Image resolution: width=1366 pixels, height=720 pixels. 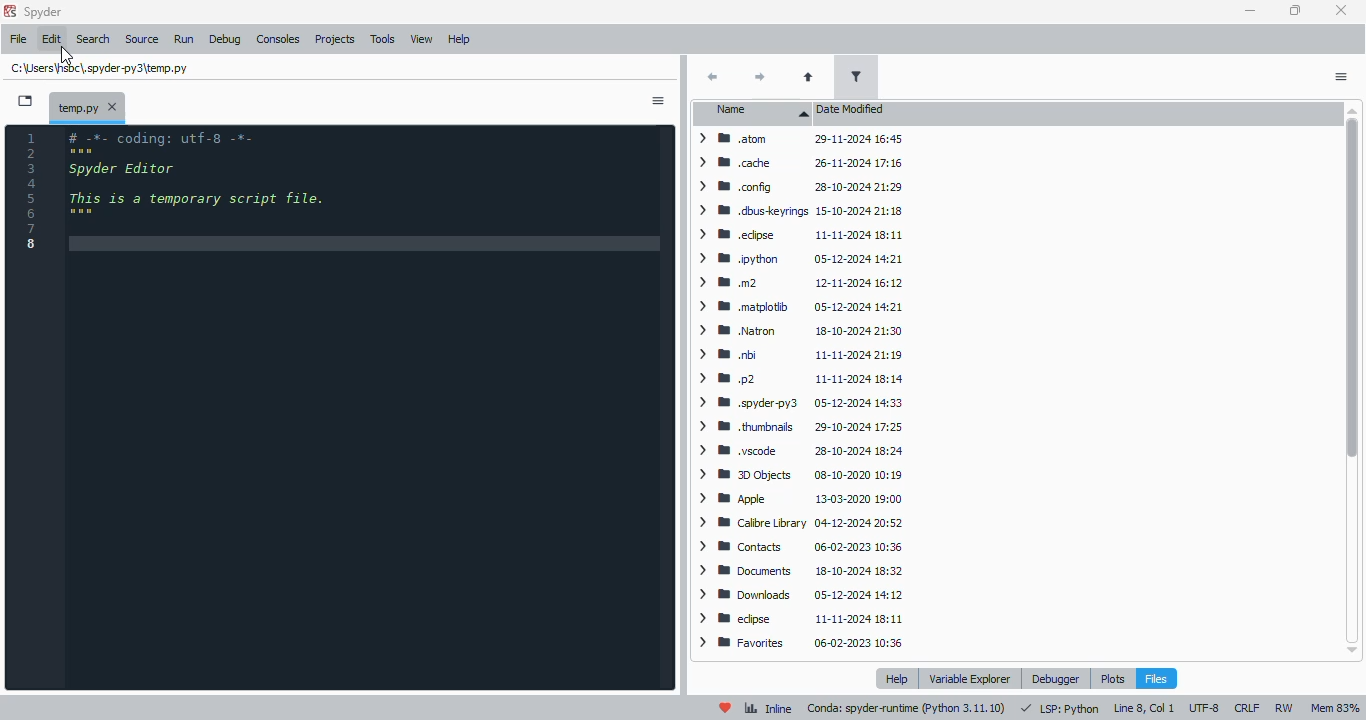 I want to click on filter, so click(x=855, y=76).